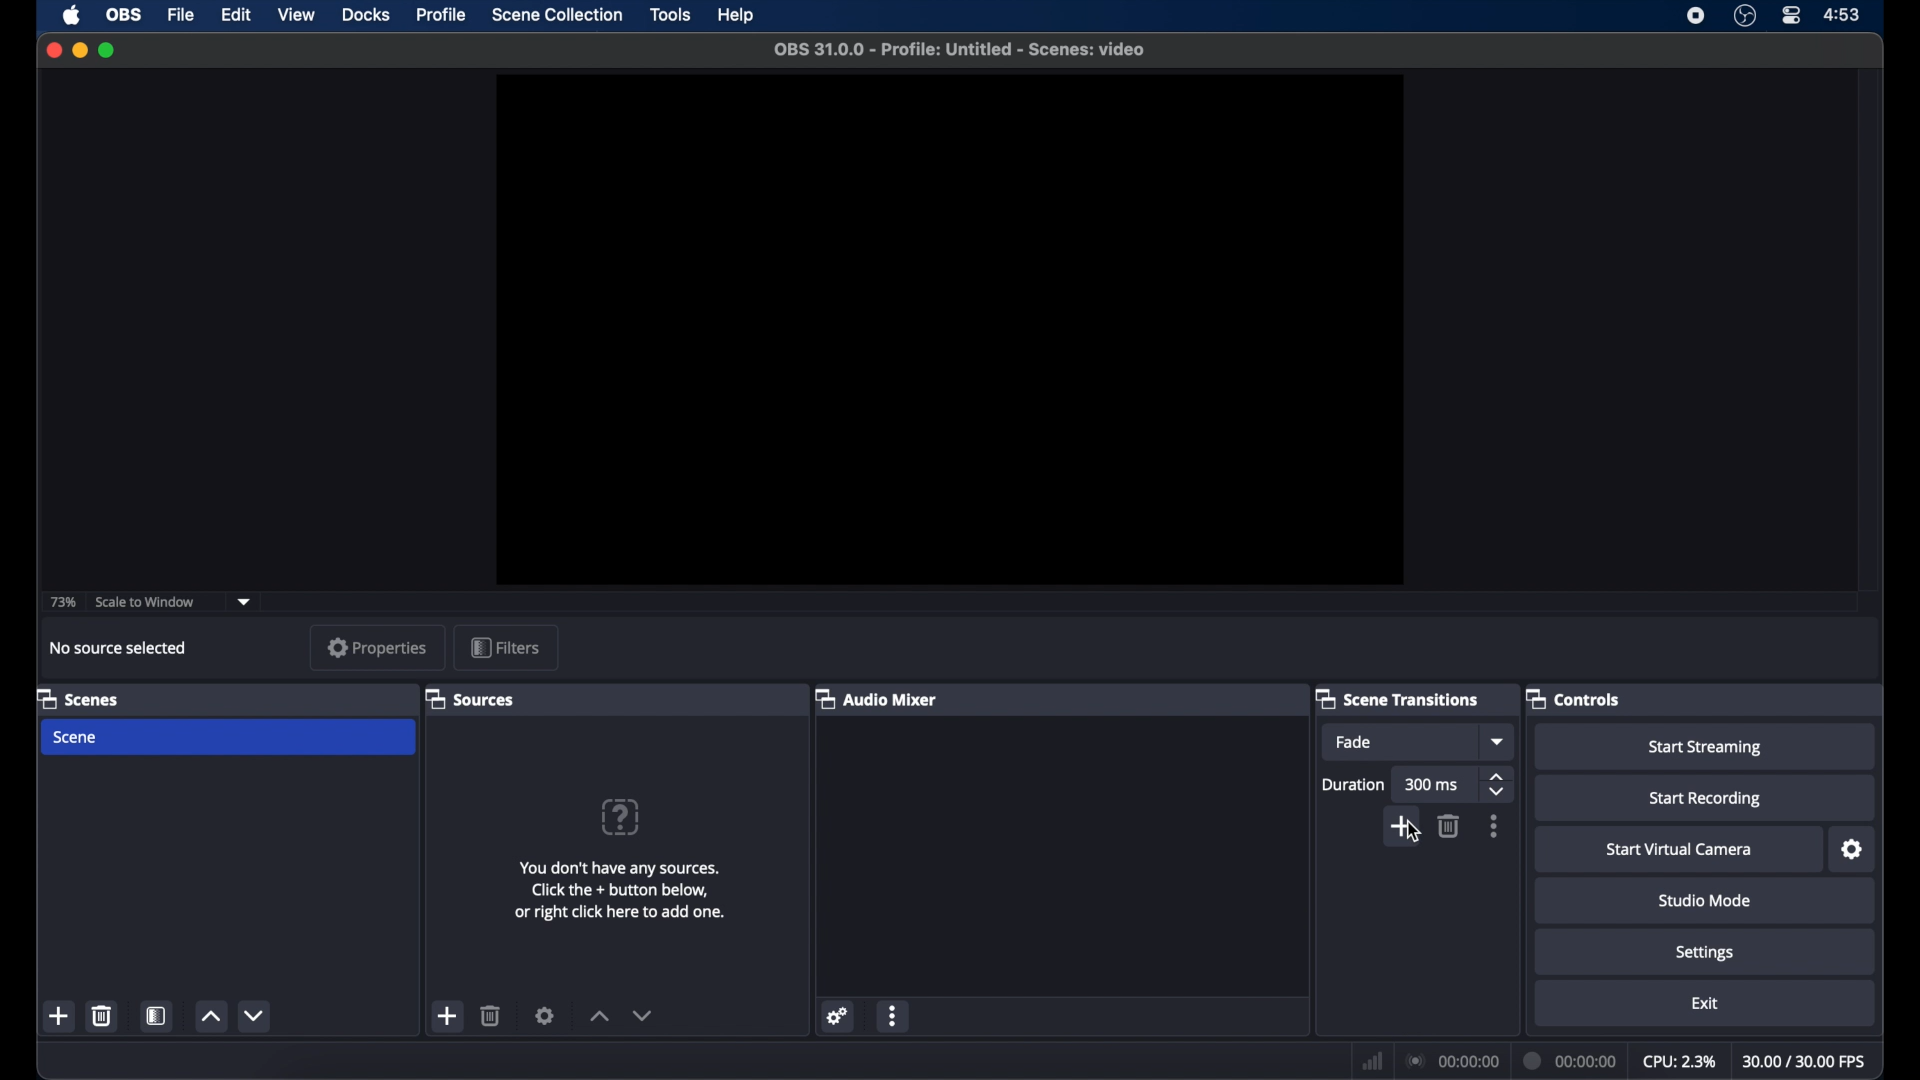 The image size is (1920, 1080). What do you see at coordinates (1354, 784) in the screenshot?
I see `duration` at bounding box center [1354, 784].